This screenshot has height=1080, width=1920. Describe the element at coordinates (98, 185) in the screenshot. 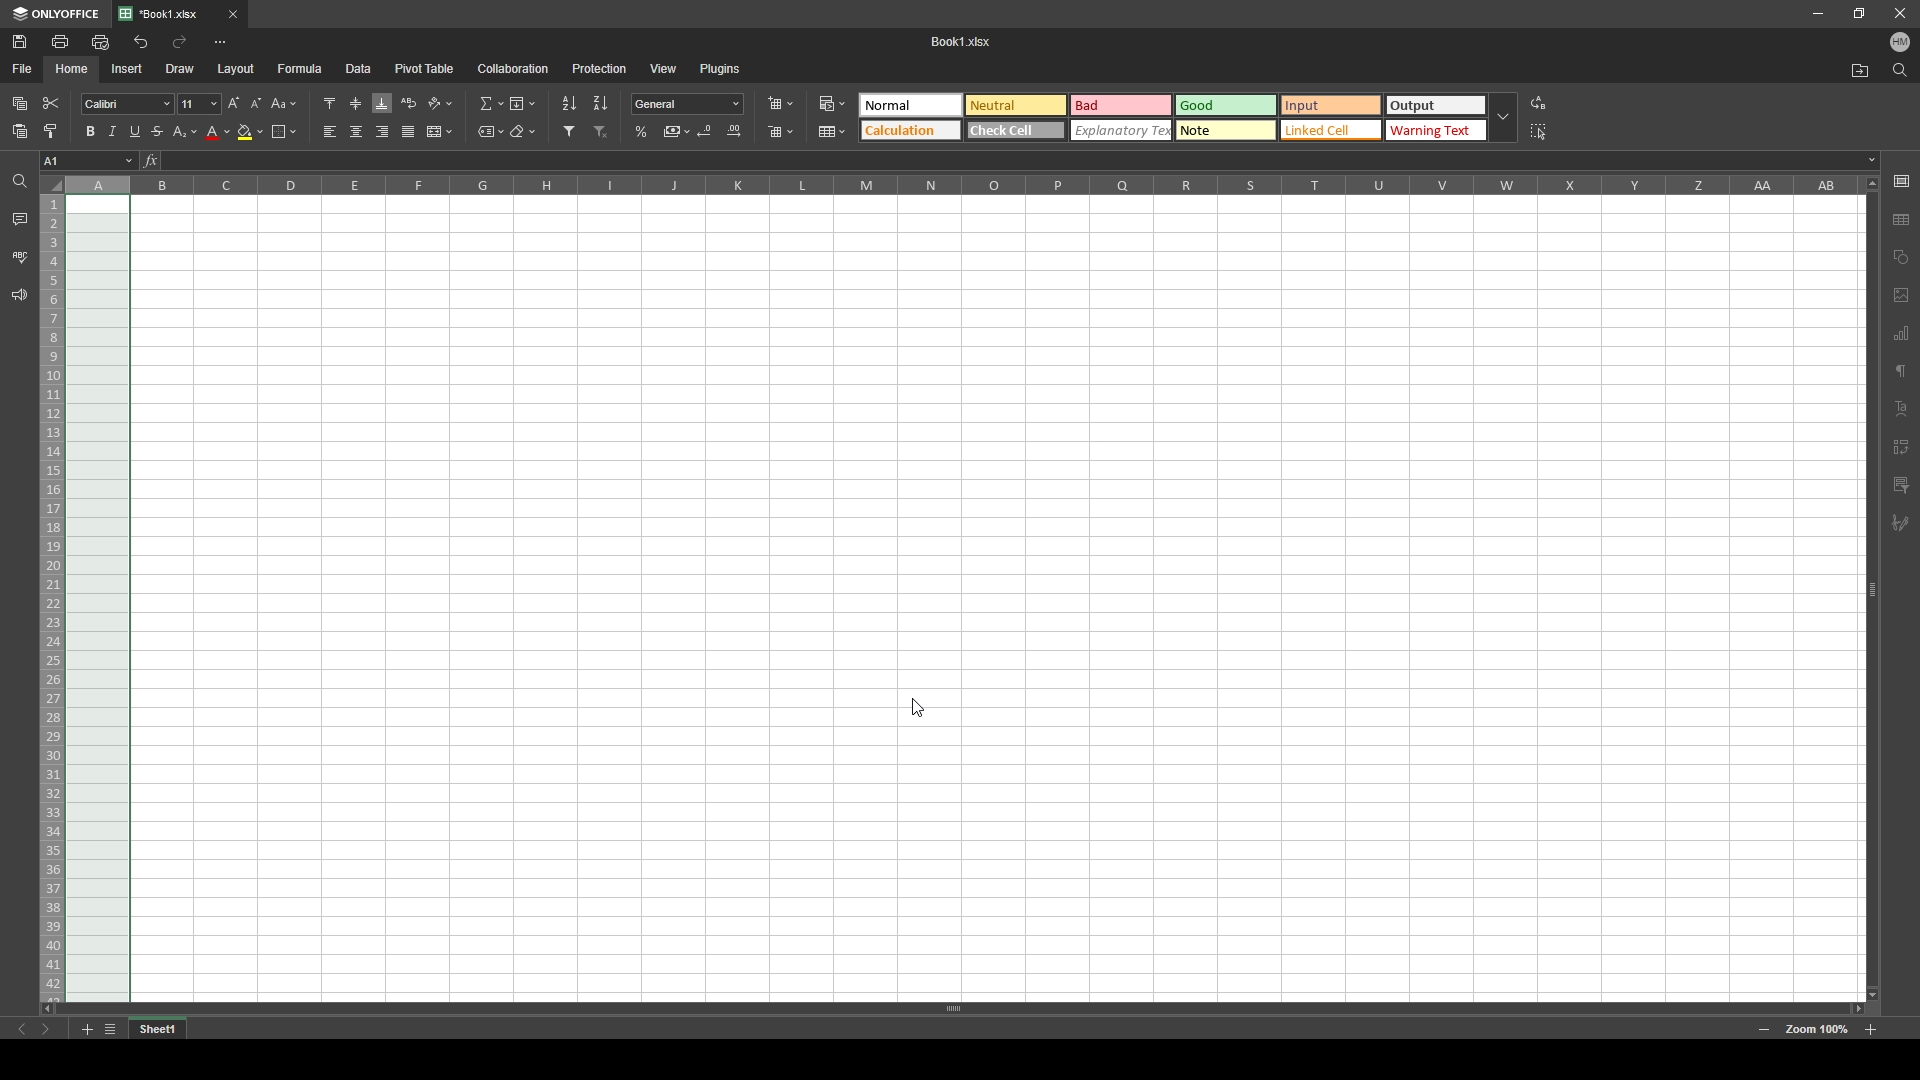

I see `selected column` at that location.